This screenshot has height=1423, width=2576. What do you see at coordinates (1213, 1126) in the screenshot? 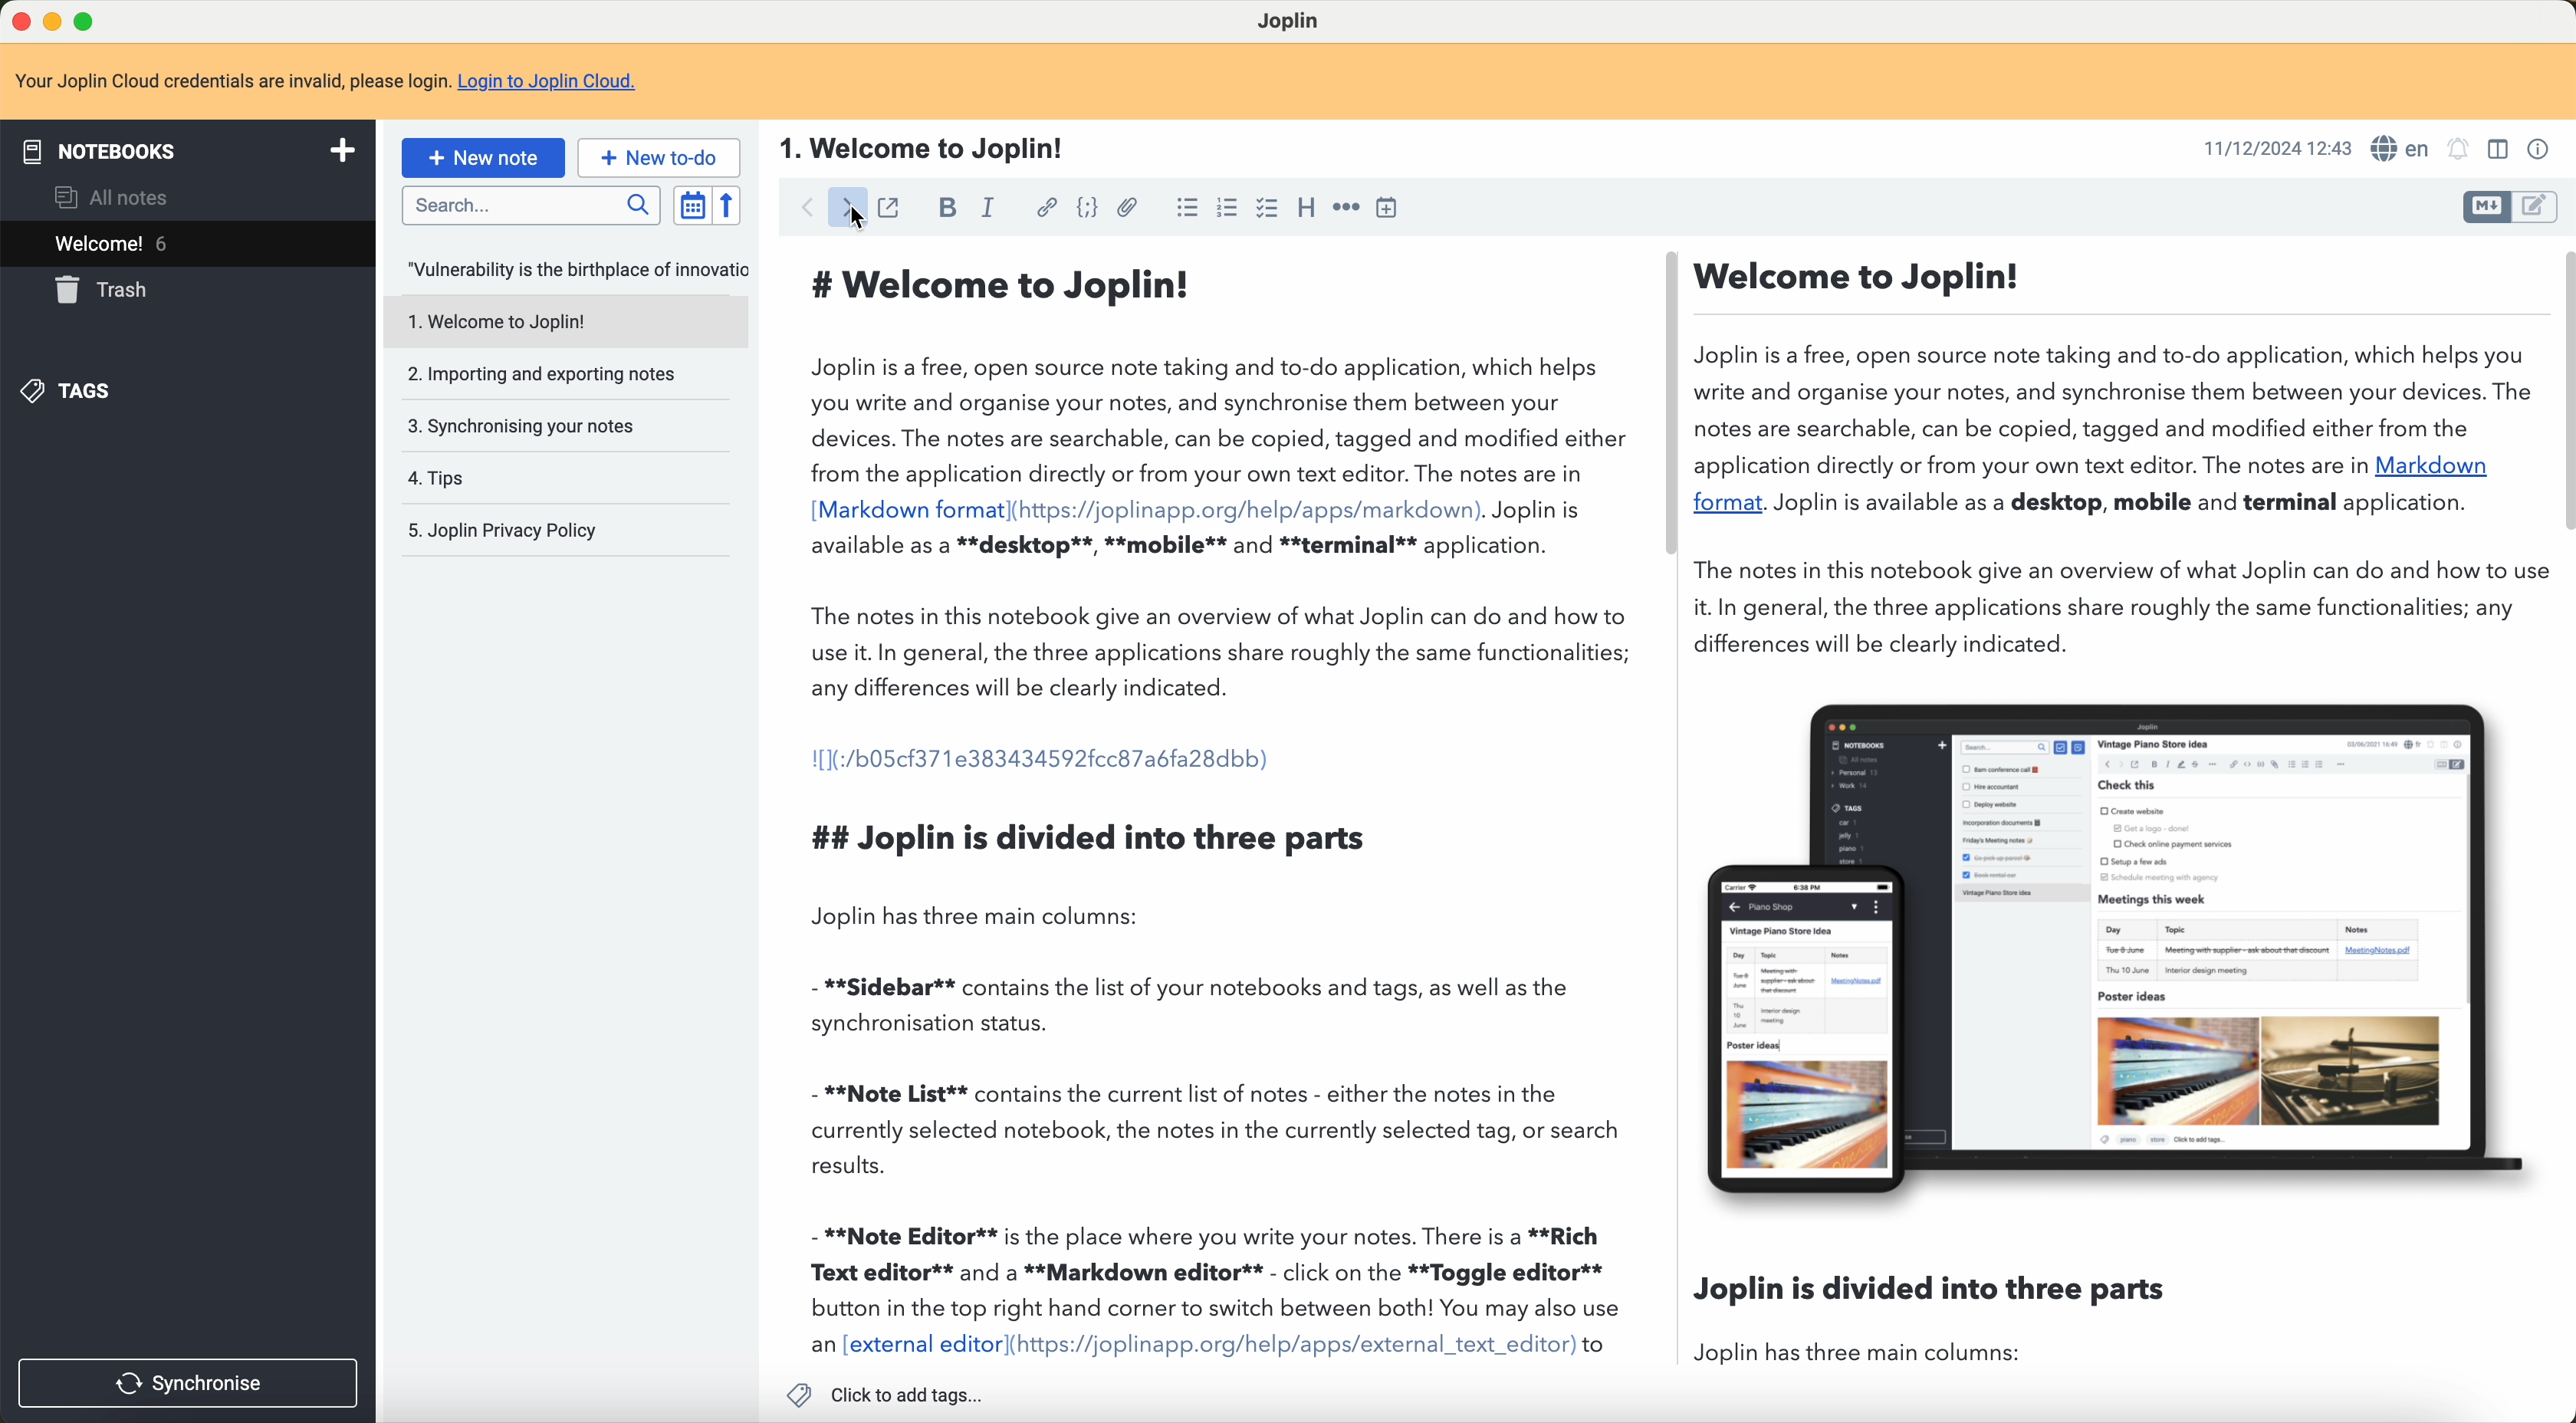
I see `- **Note List** contains the current list of notes - either the notes in the
currently selected notebook, the notes in the currently selected tag, or search
results.` at bounding box center [1213, 1126].